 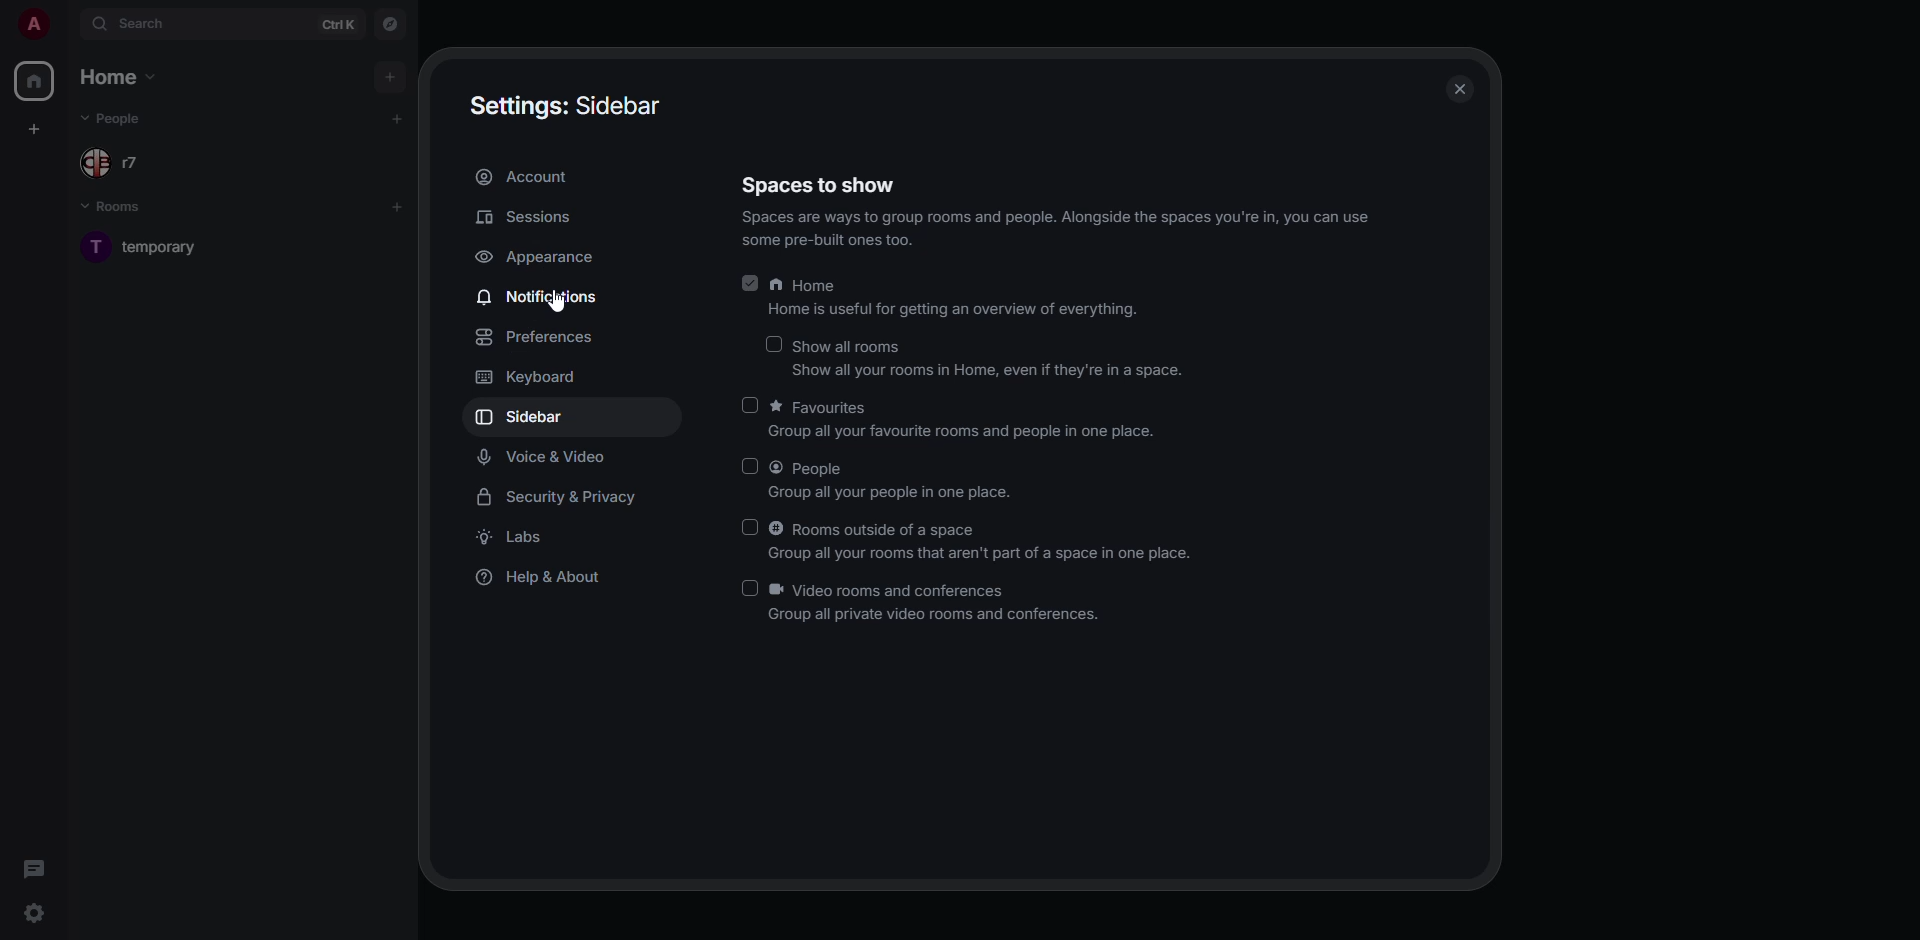 I want to click on ctrl K, so click(x=339, y=23).